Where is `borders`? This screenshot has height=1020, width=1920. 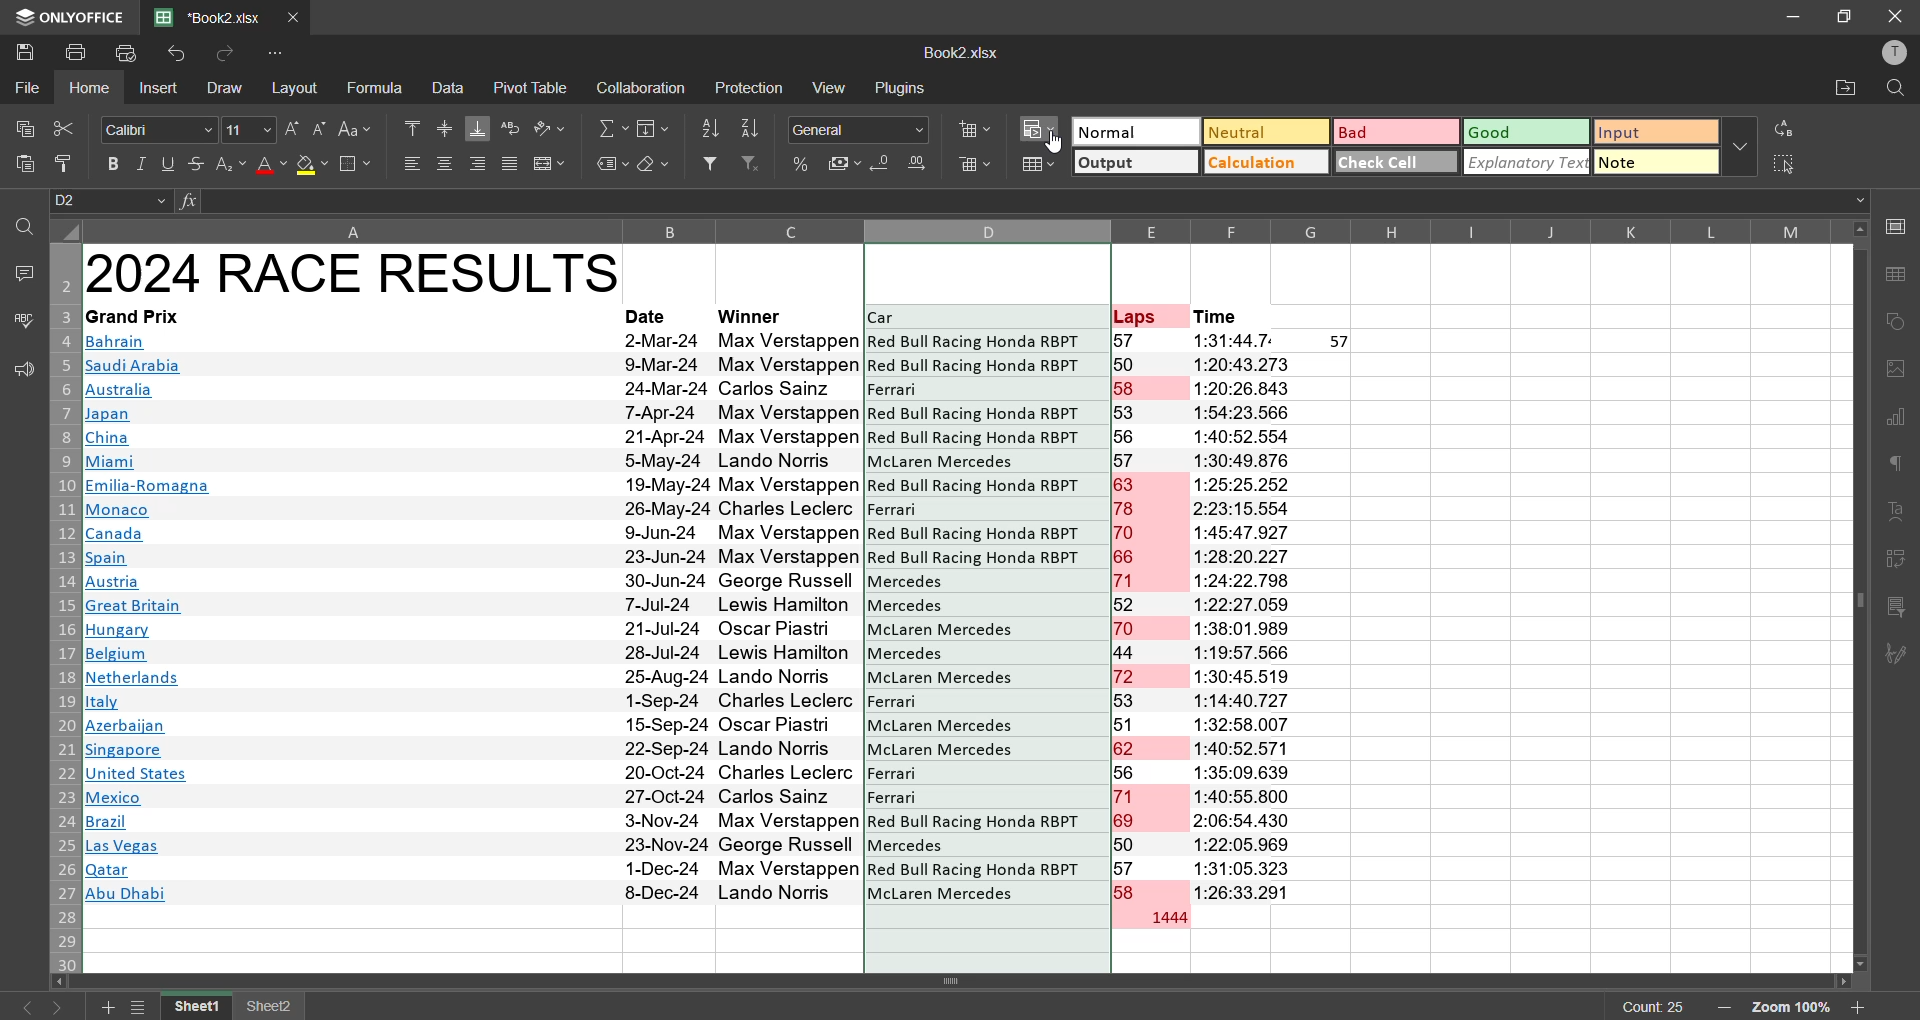 borders is located at coordinates (355, 165).